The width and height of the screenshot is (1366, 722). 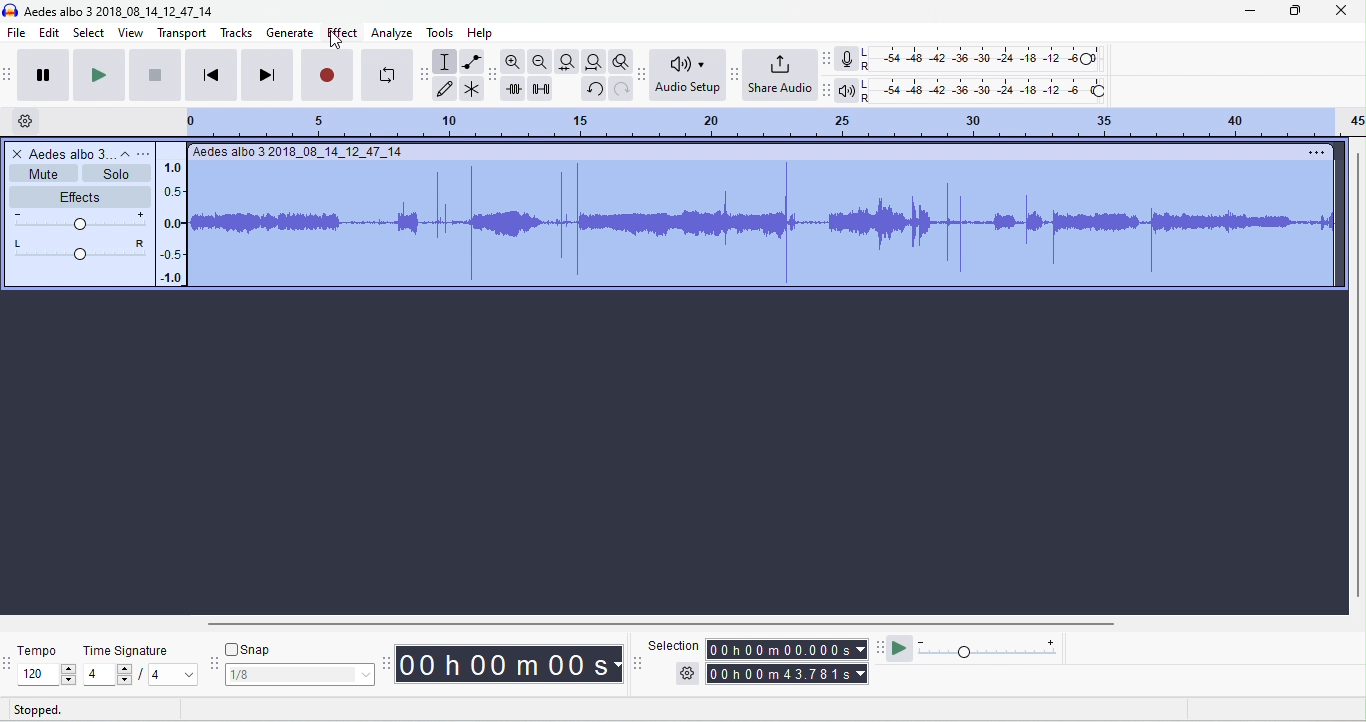 What do you see at coordinates (44, 75) in the screenshot?
I see `pause` at bounding box center [44, 75].